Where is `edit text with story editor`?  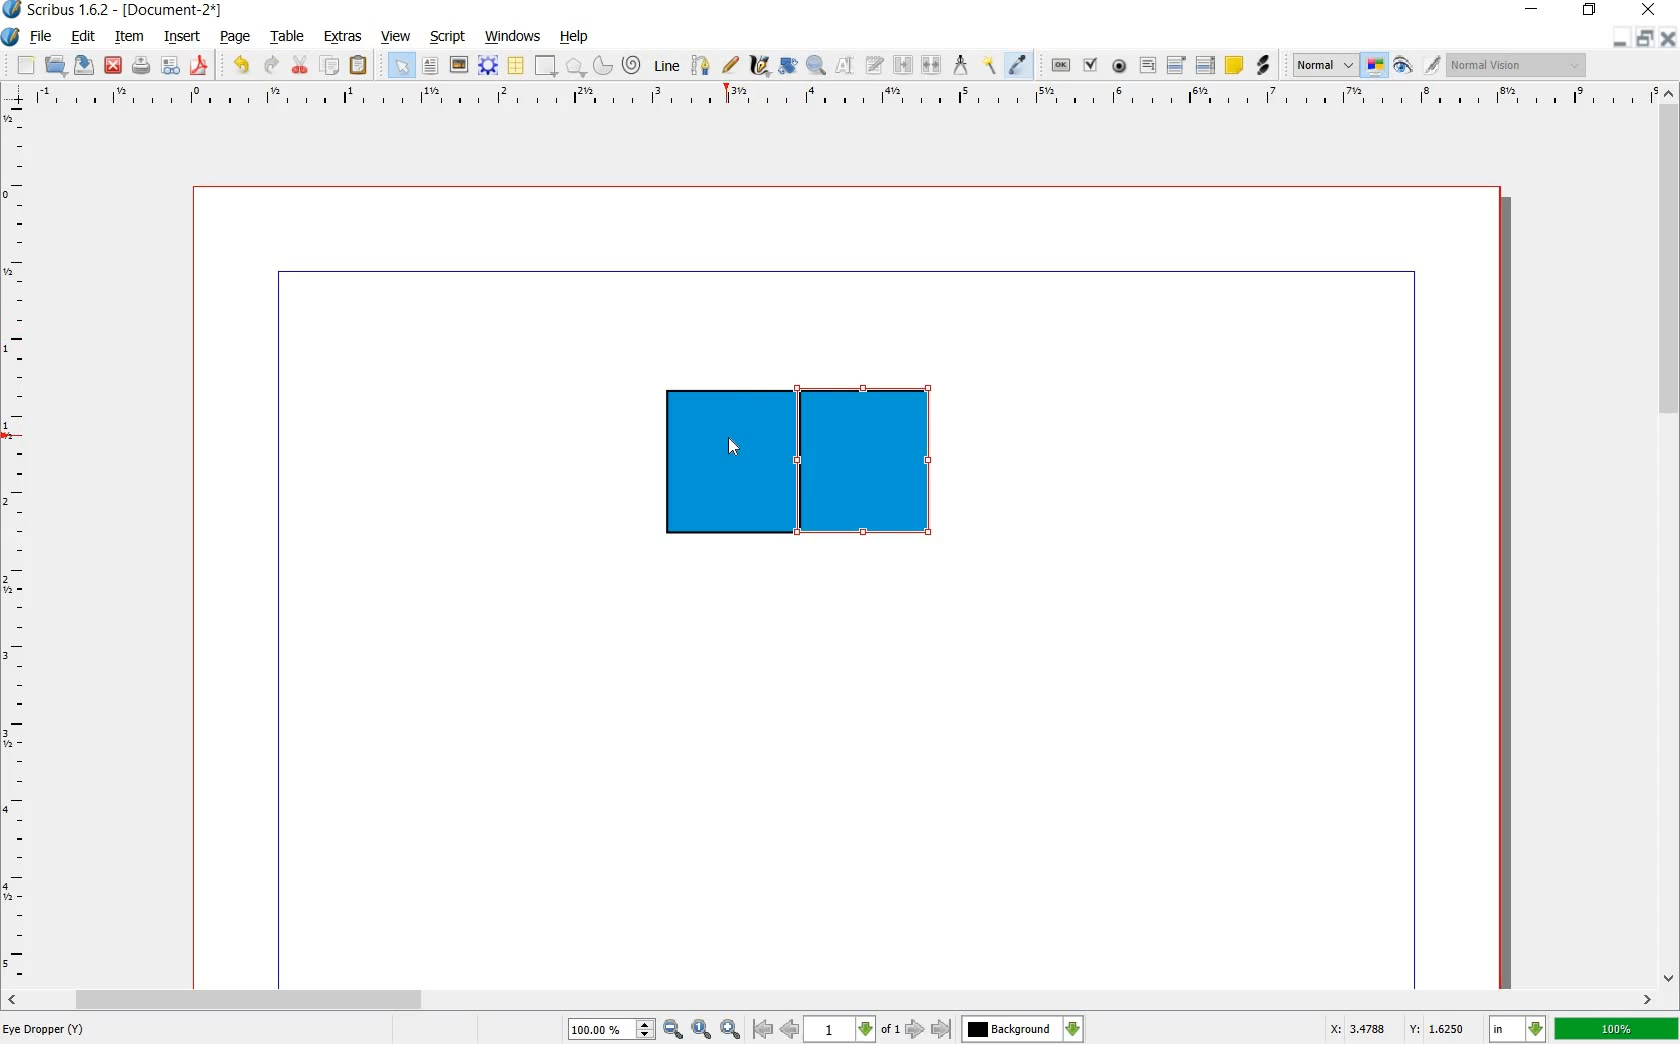 edit text with story editor is located at coordinates (875, 66).